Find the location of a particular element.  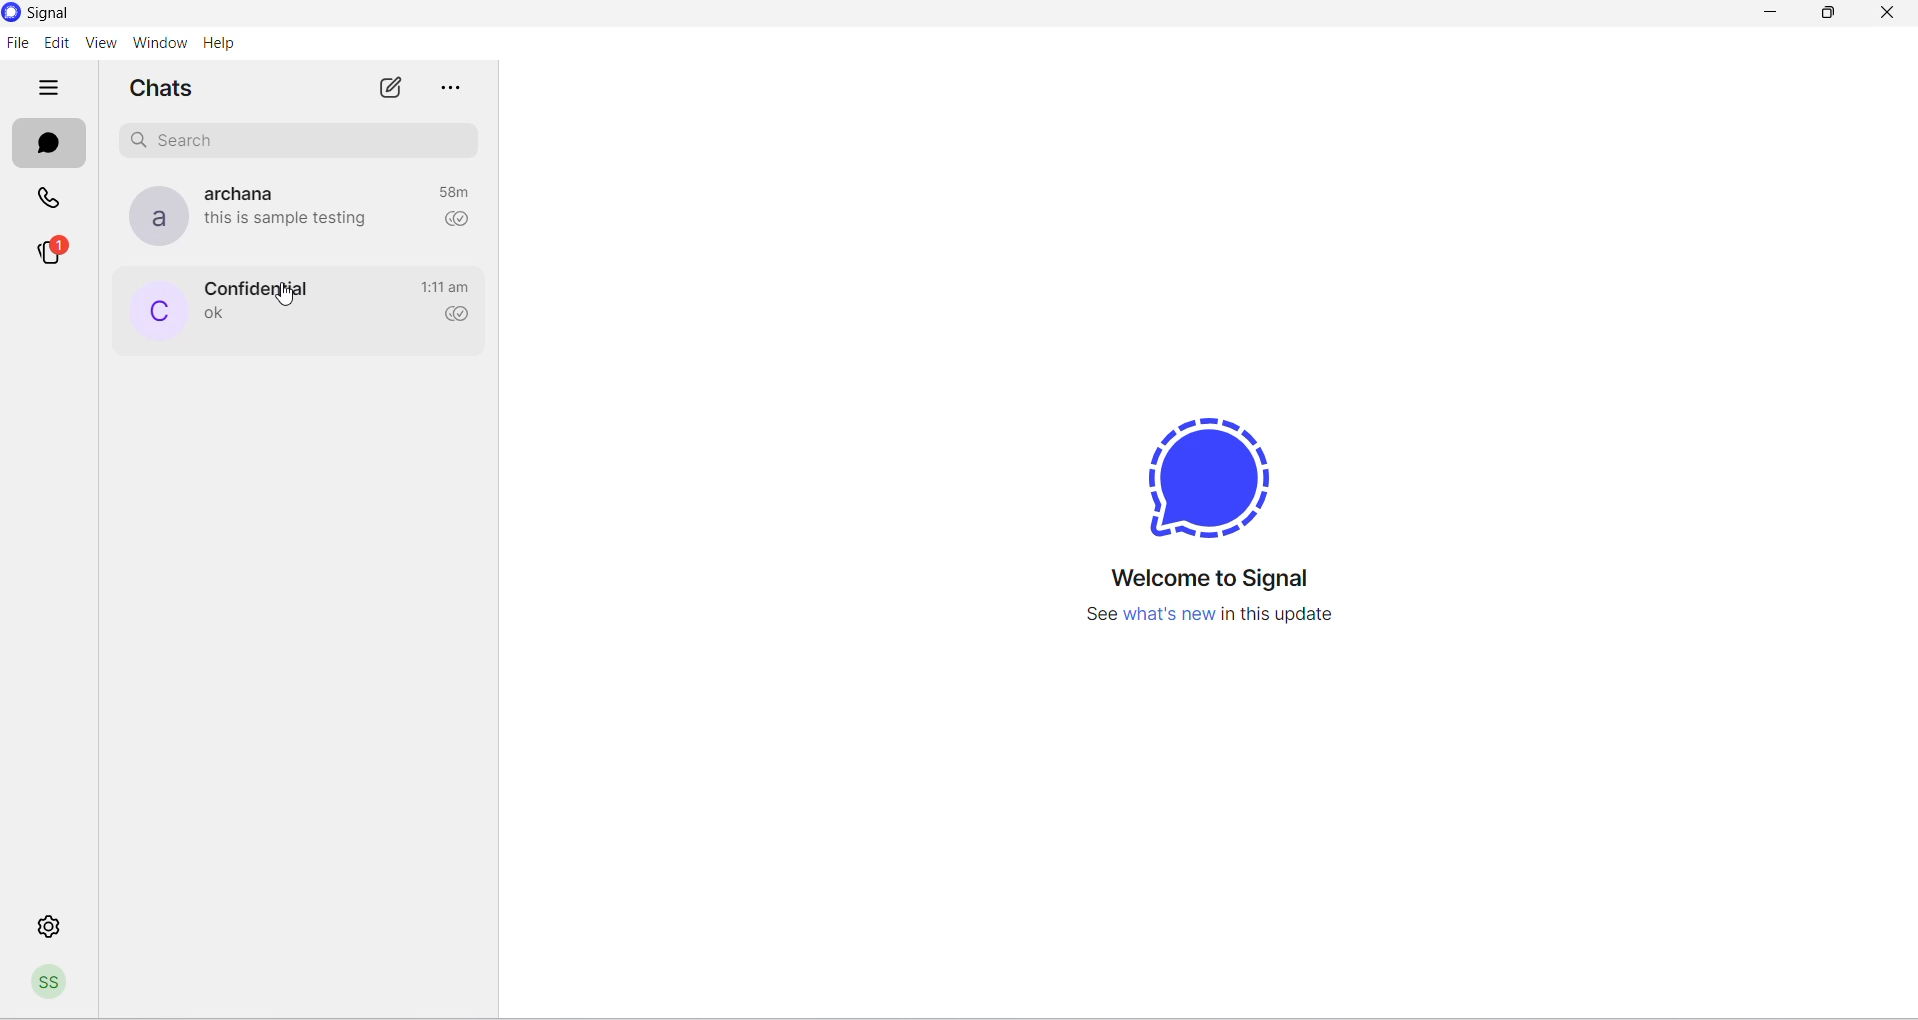

new chat is located at coordinates (388, 90).